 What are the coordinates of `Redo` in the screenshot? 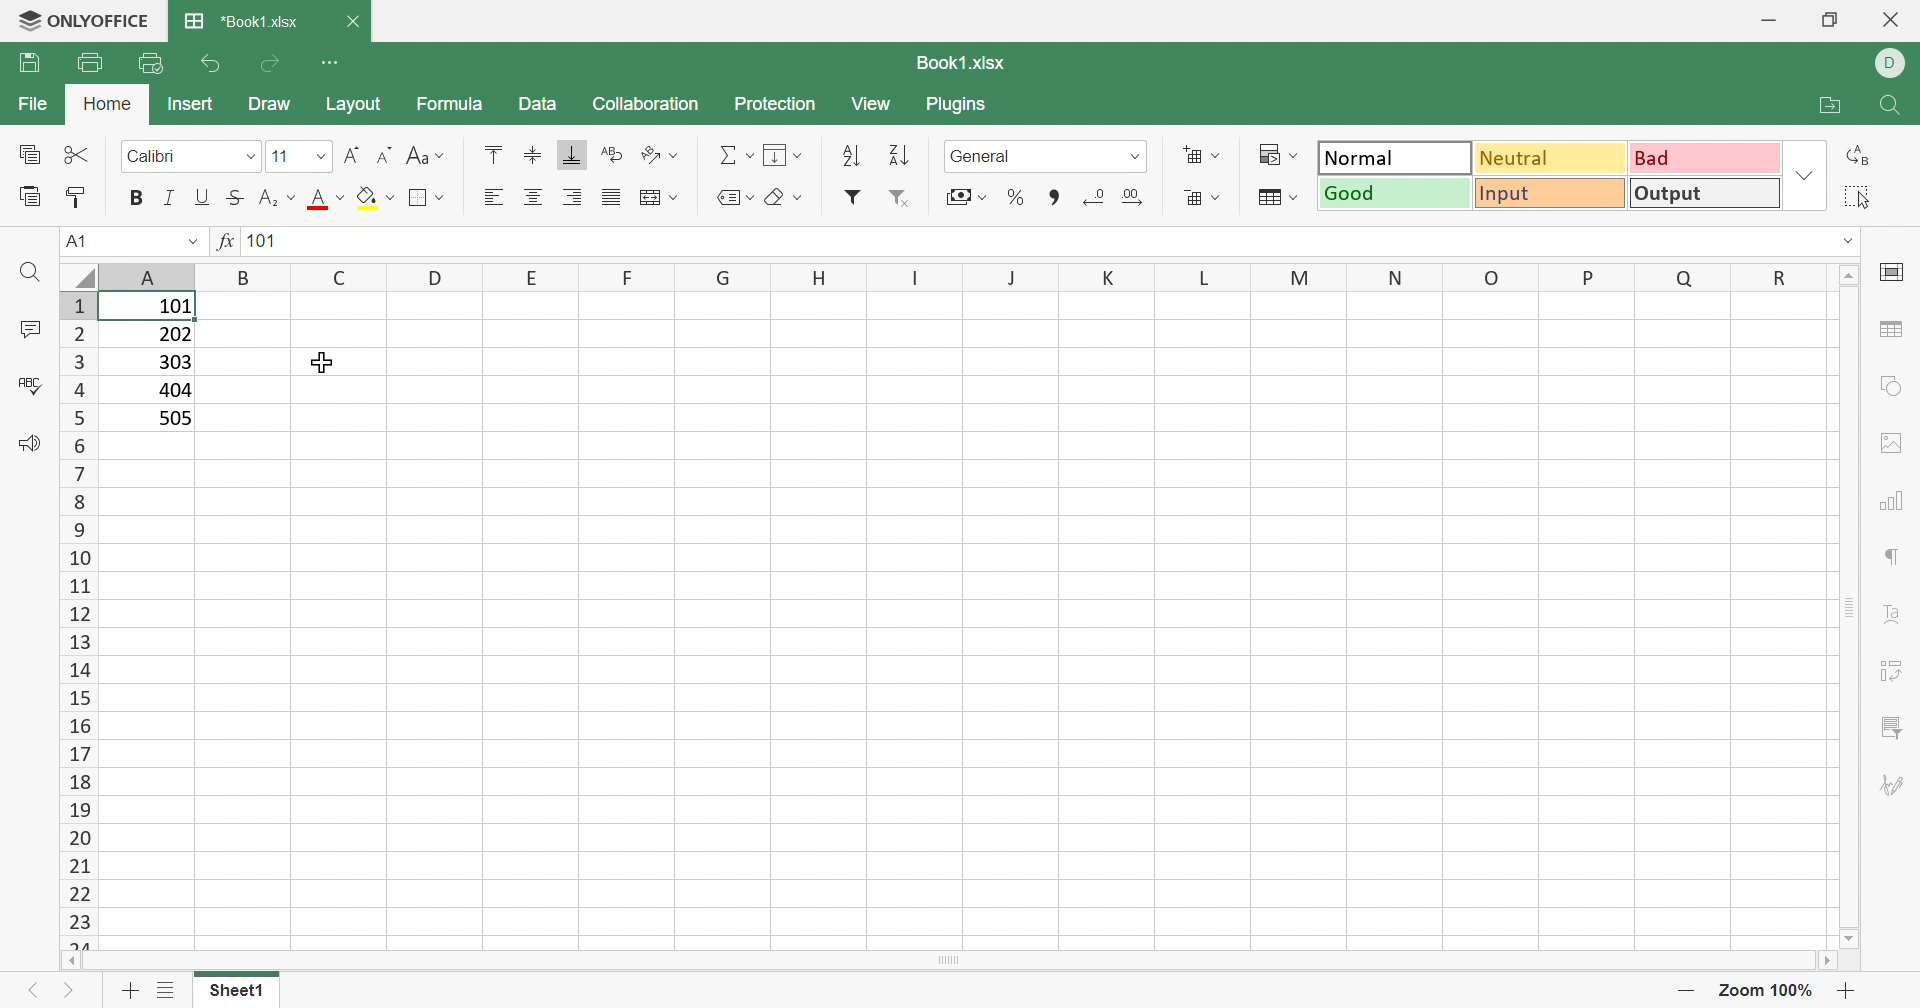 It's located at (274, 64).